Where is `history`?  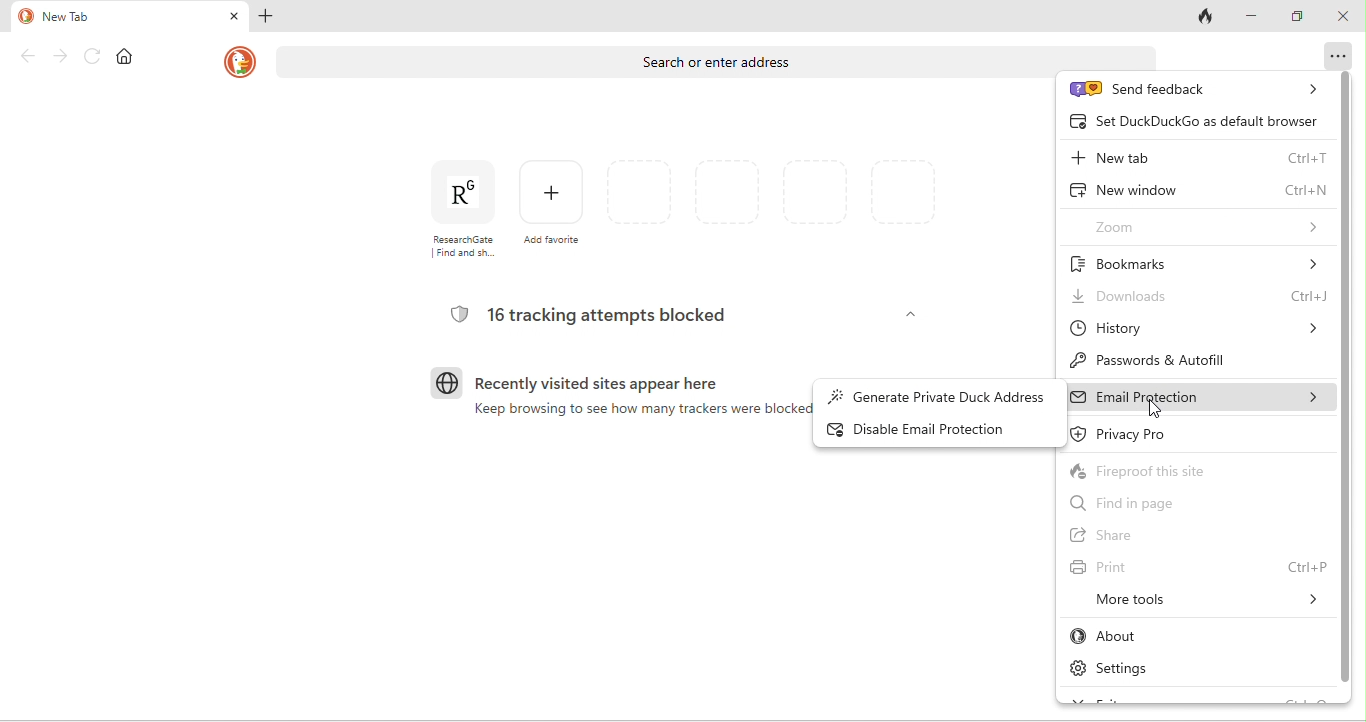 history is located at coordinates (1197, 332).